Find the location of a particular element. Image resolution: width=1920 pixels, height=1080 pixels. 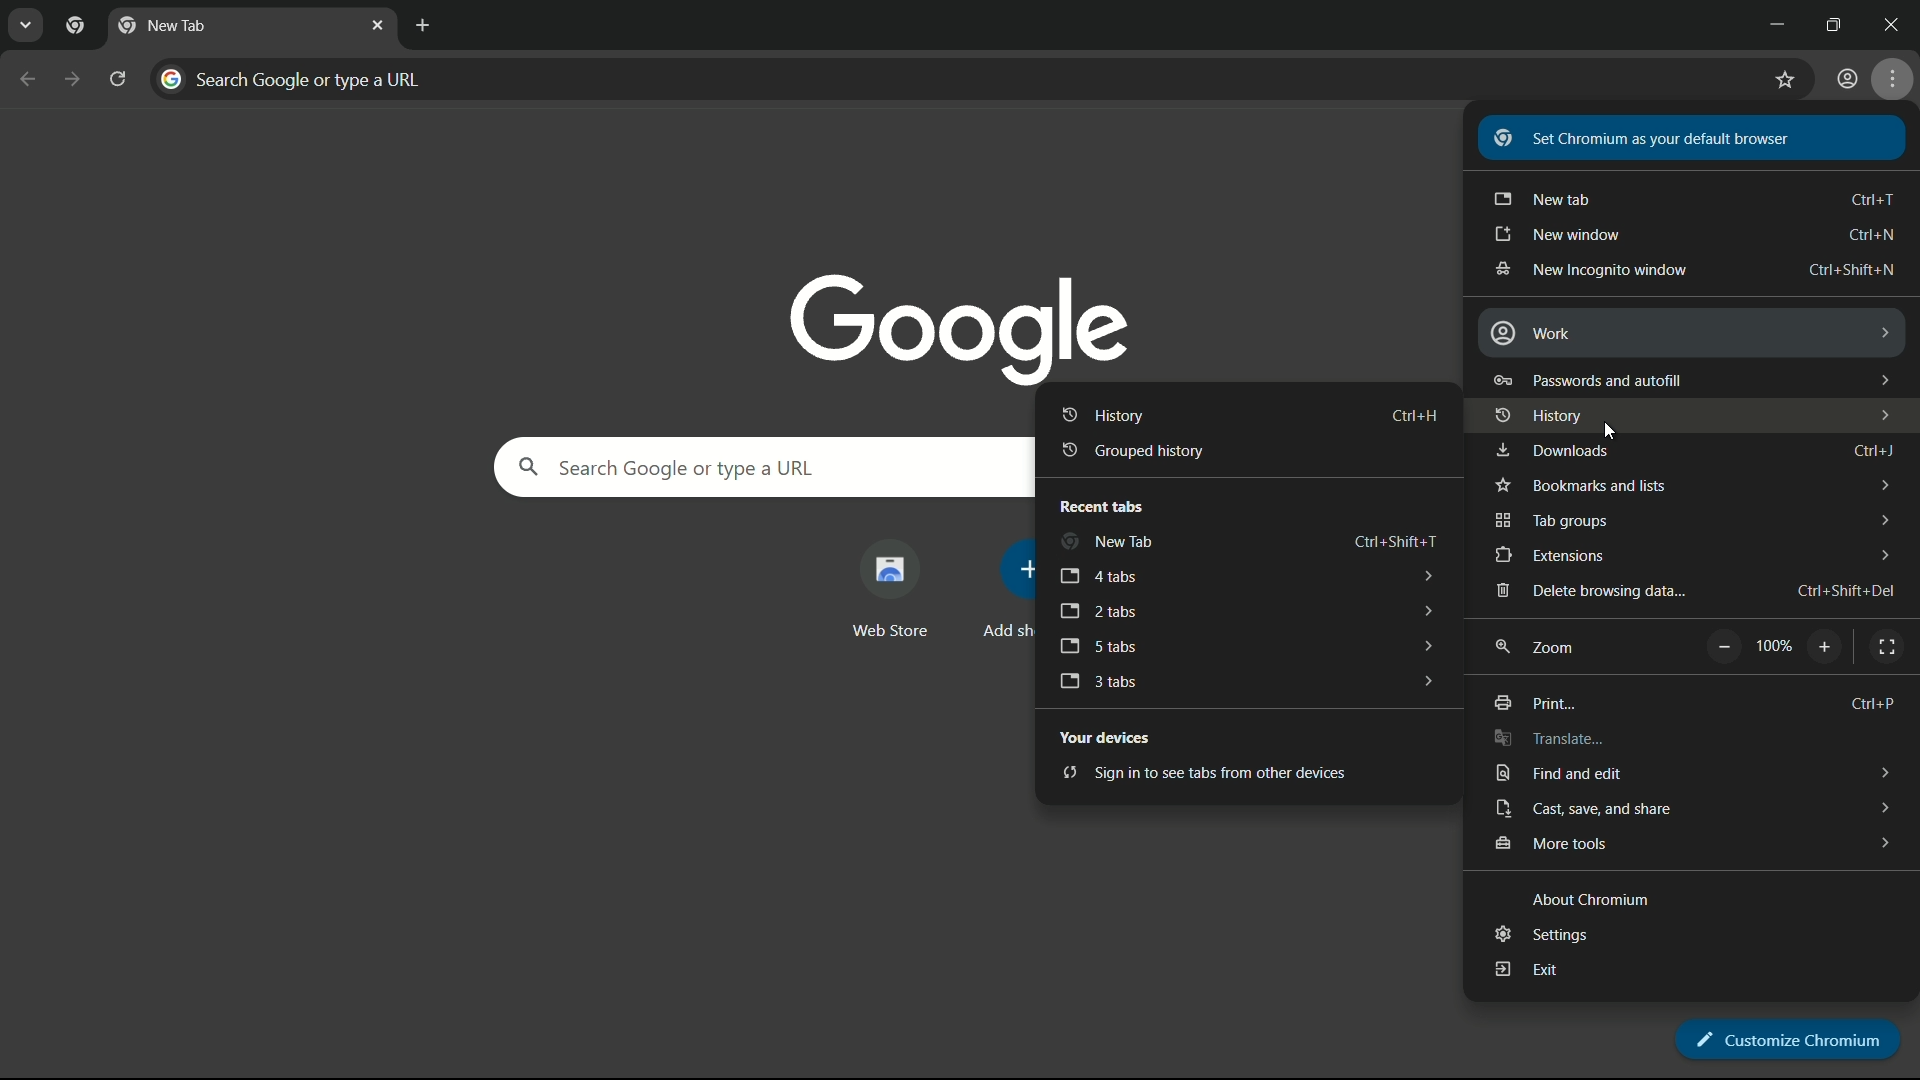

shortcut key is located at coordinates (1413, 413).